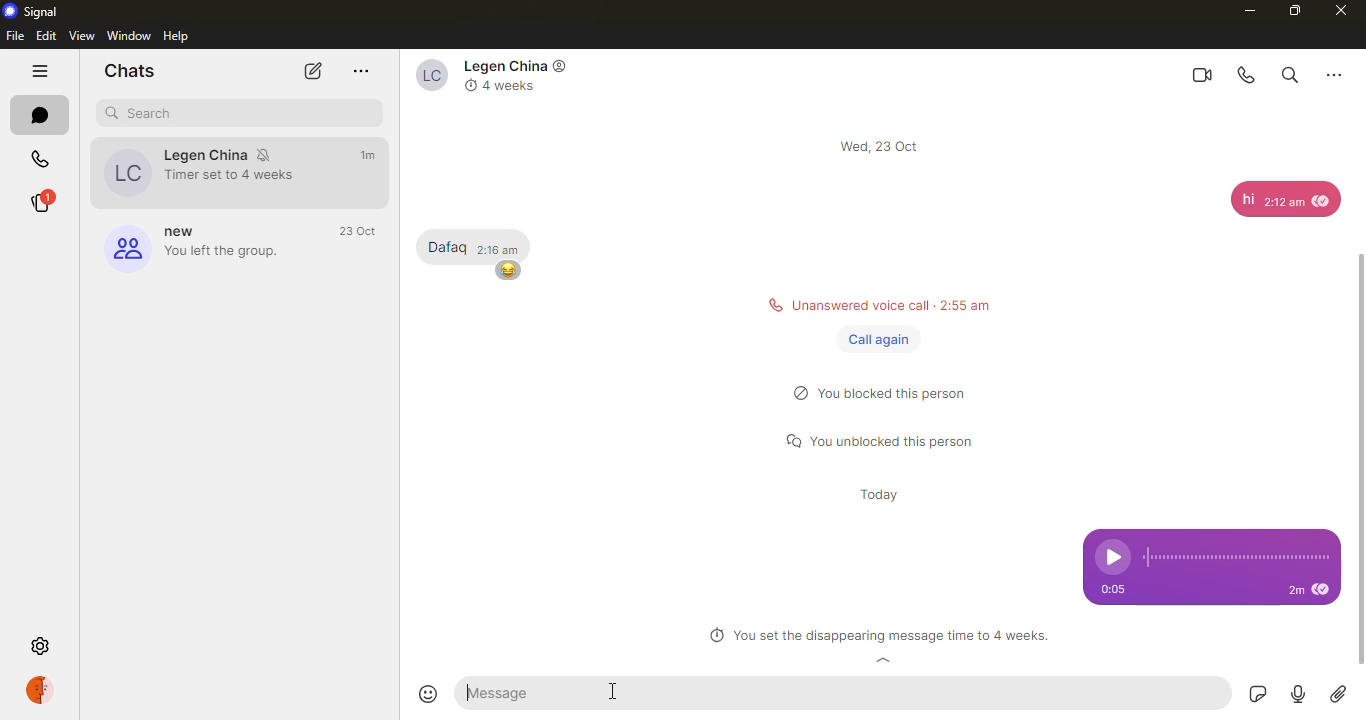 The image size is (1366, 720). What do you see at coordinates (1295, 695) in the screenshot?
I see `record` at bounding box center [1295, 695].